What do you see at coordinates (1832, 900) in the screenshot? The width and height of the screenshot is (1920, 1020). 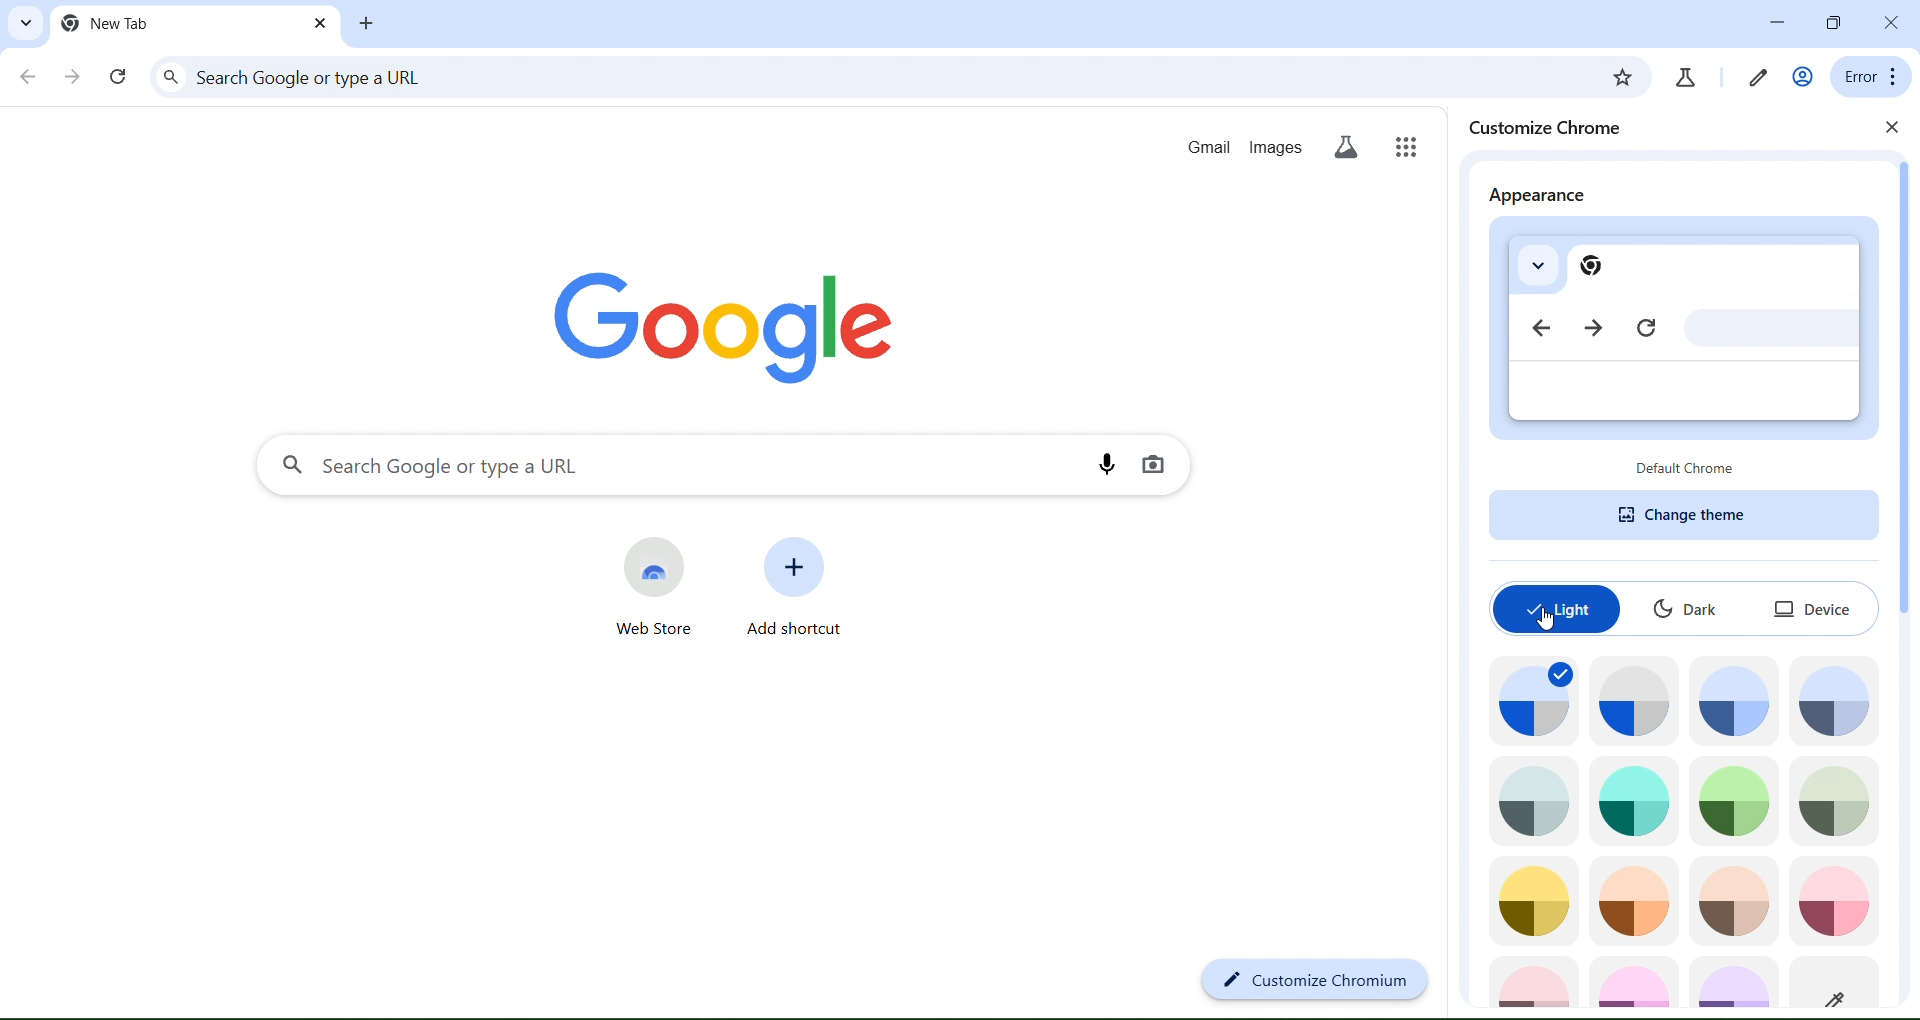 I see `image` at bounding box center [1832, 900].